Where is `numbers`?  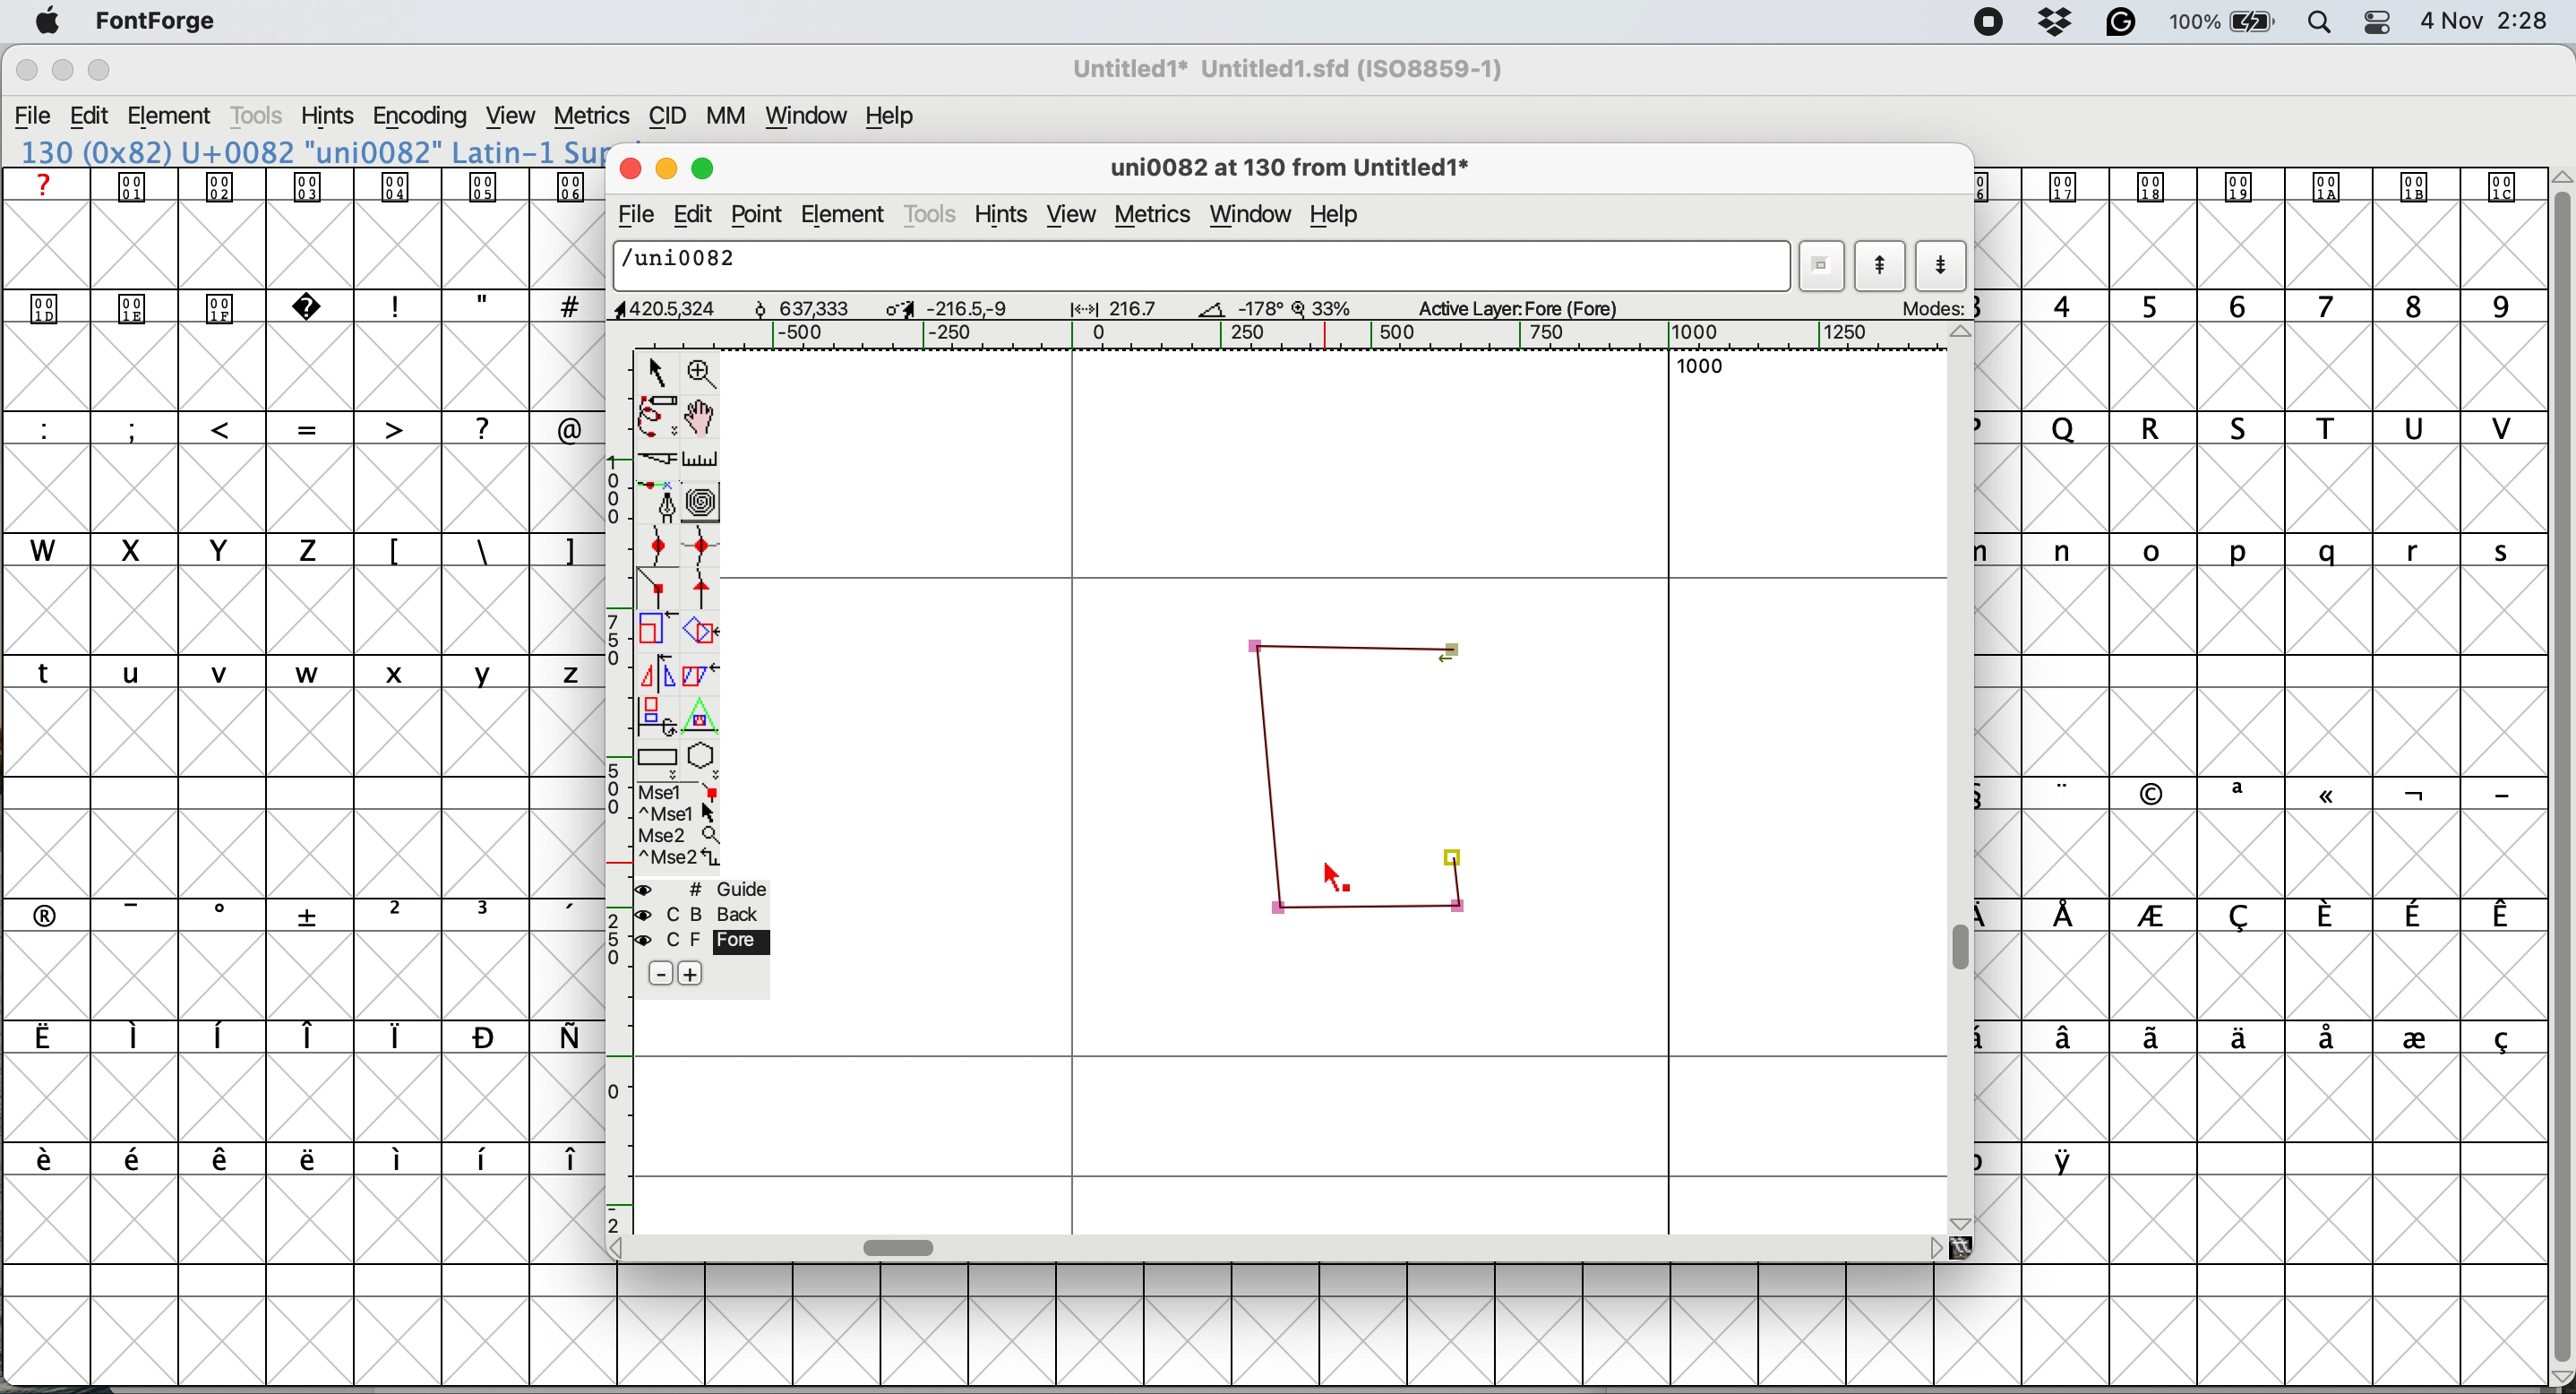 numbers is located at coordinates (2265, 305).